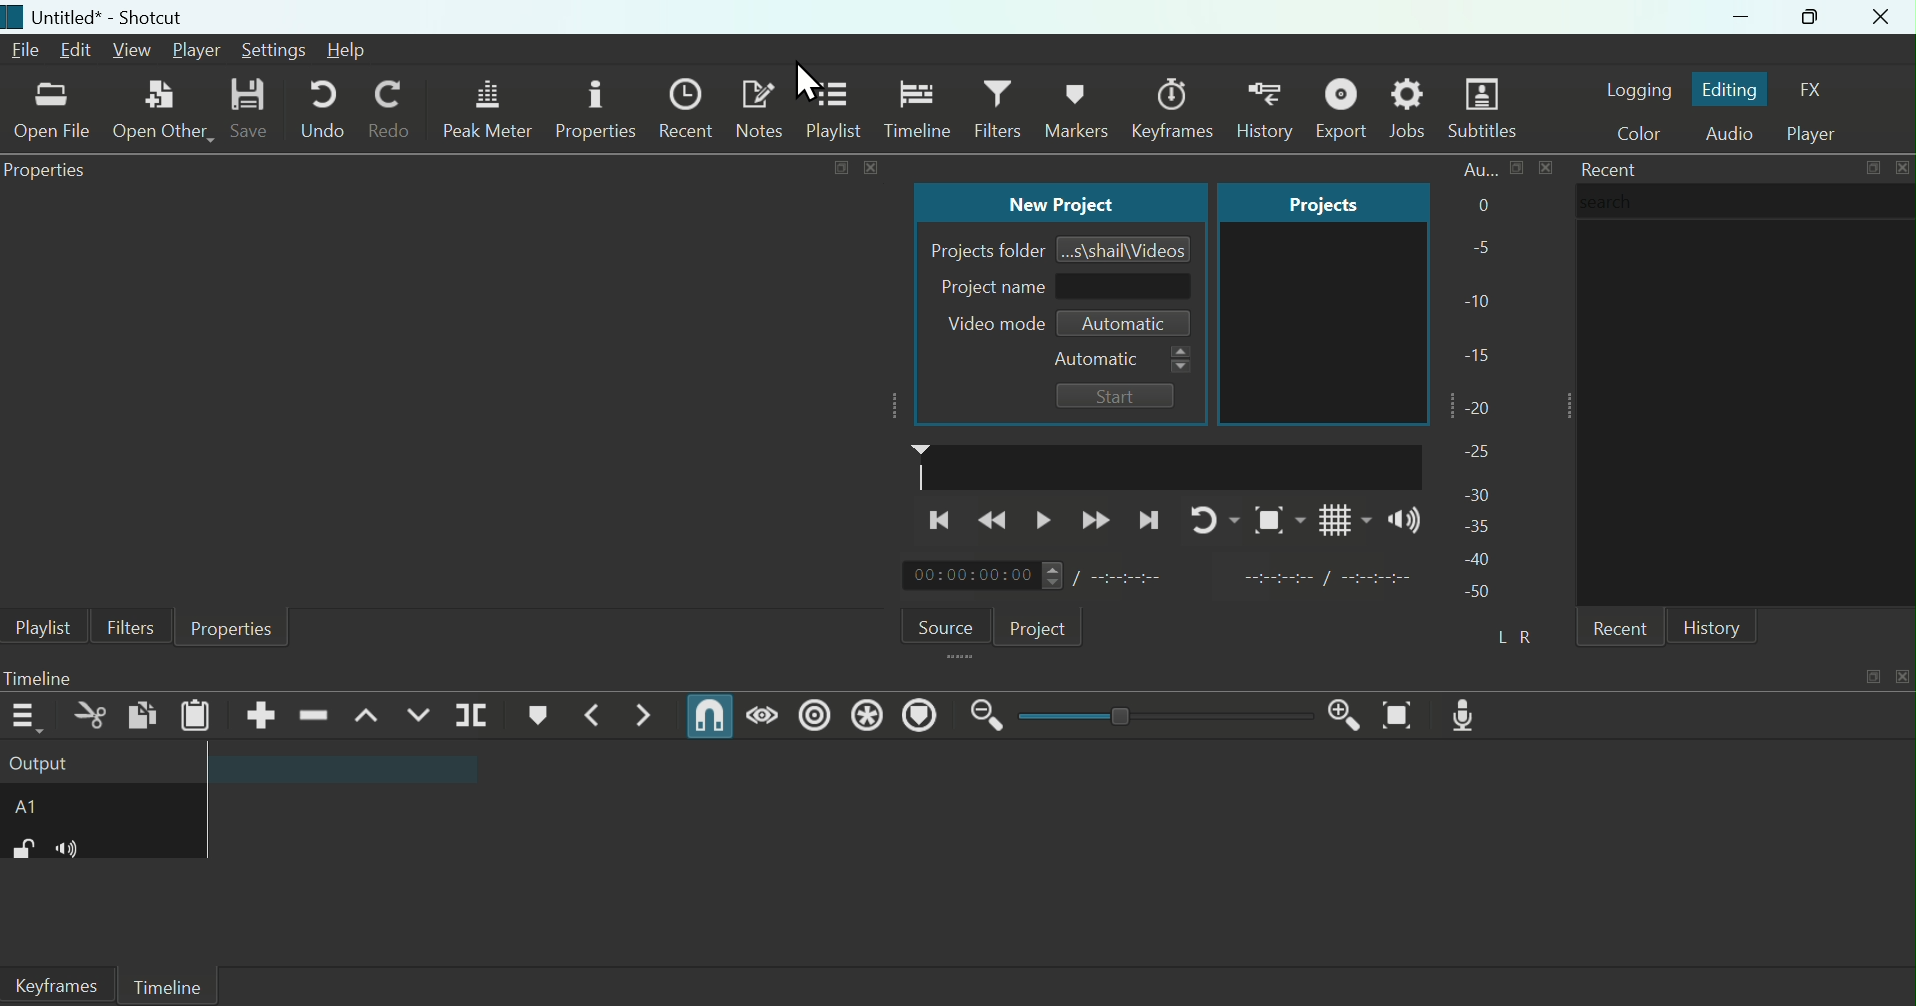 This screenshot has width=1916, height=1006. What do you see at coordinates (102, 765) in the screenshot?
I see `Output` at bounding box center [102, 765].